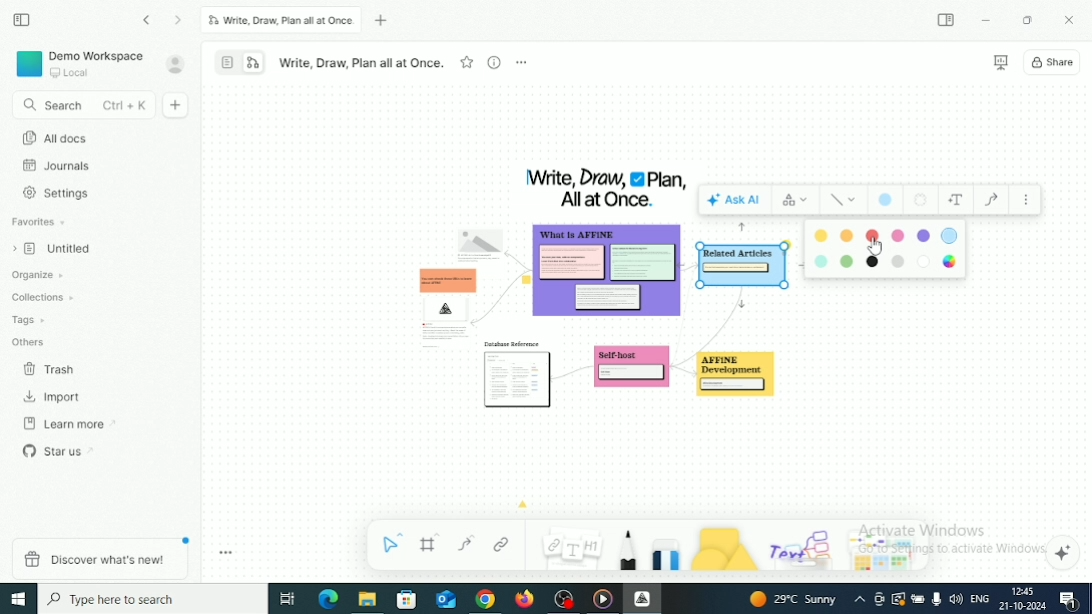 This screenshot has width=1092, height=614. Describe the element at coordinates (153, 598) in the screenshot. I see `Type here to search` at that location.